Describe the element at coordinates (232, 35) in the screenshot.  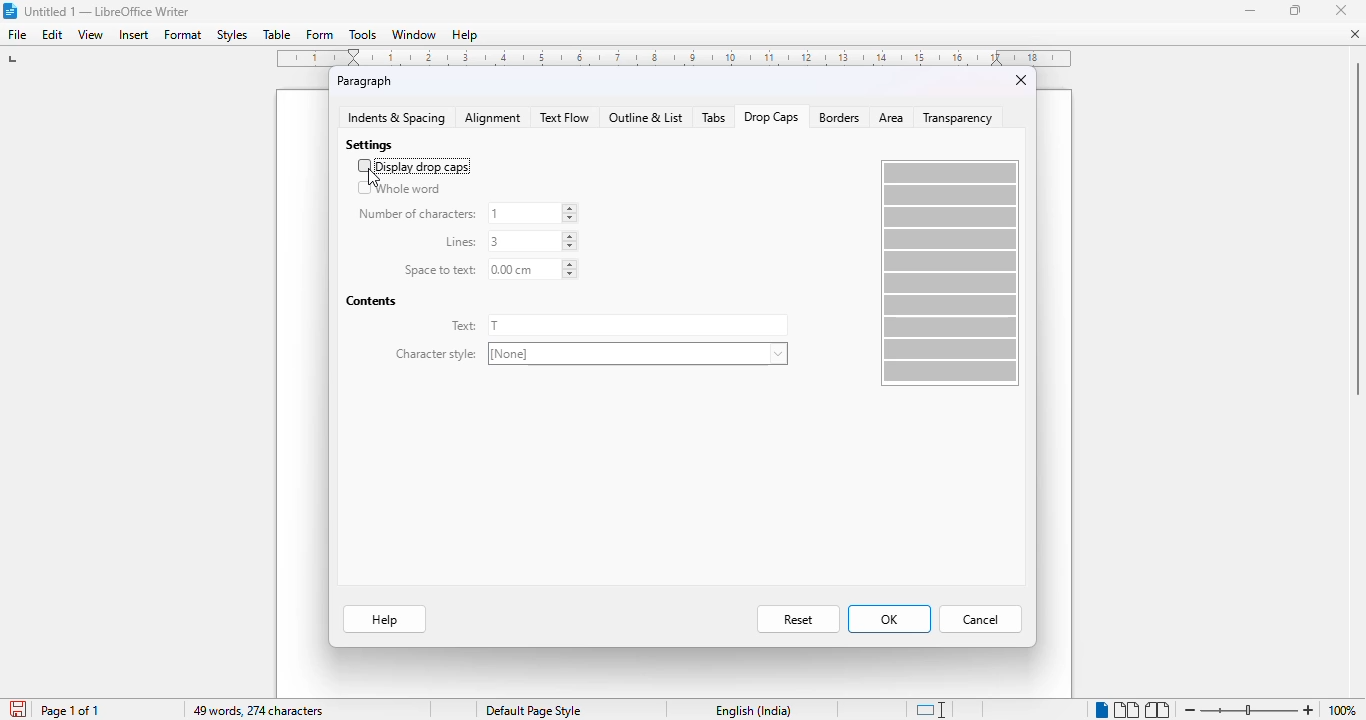
I see `styles` at that location.